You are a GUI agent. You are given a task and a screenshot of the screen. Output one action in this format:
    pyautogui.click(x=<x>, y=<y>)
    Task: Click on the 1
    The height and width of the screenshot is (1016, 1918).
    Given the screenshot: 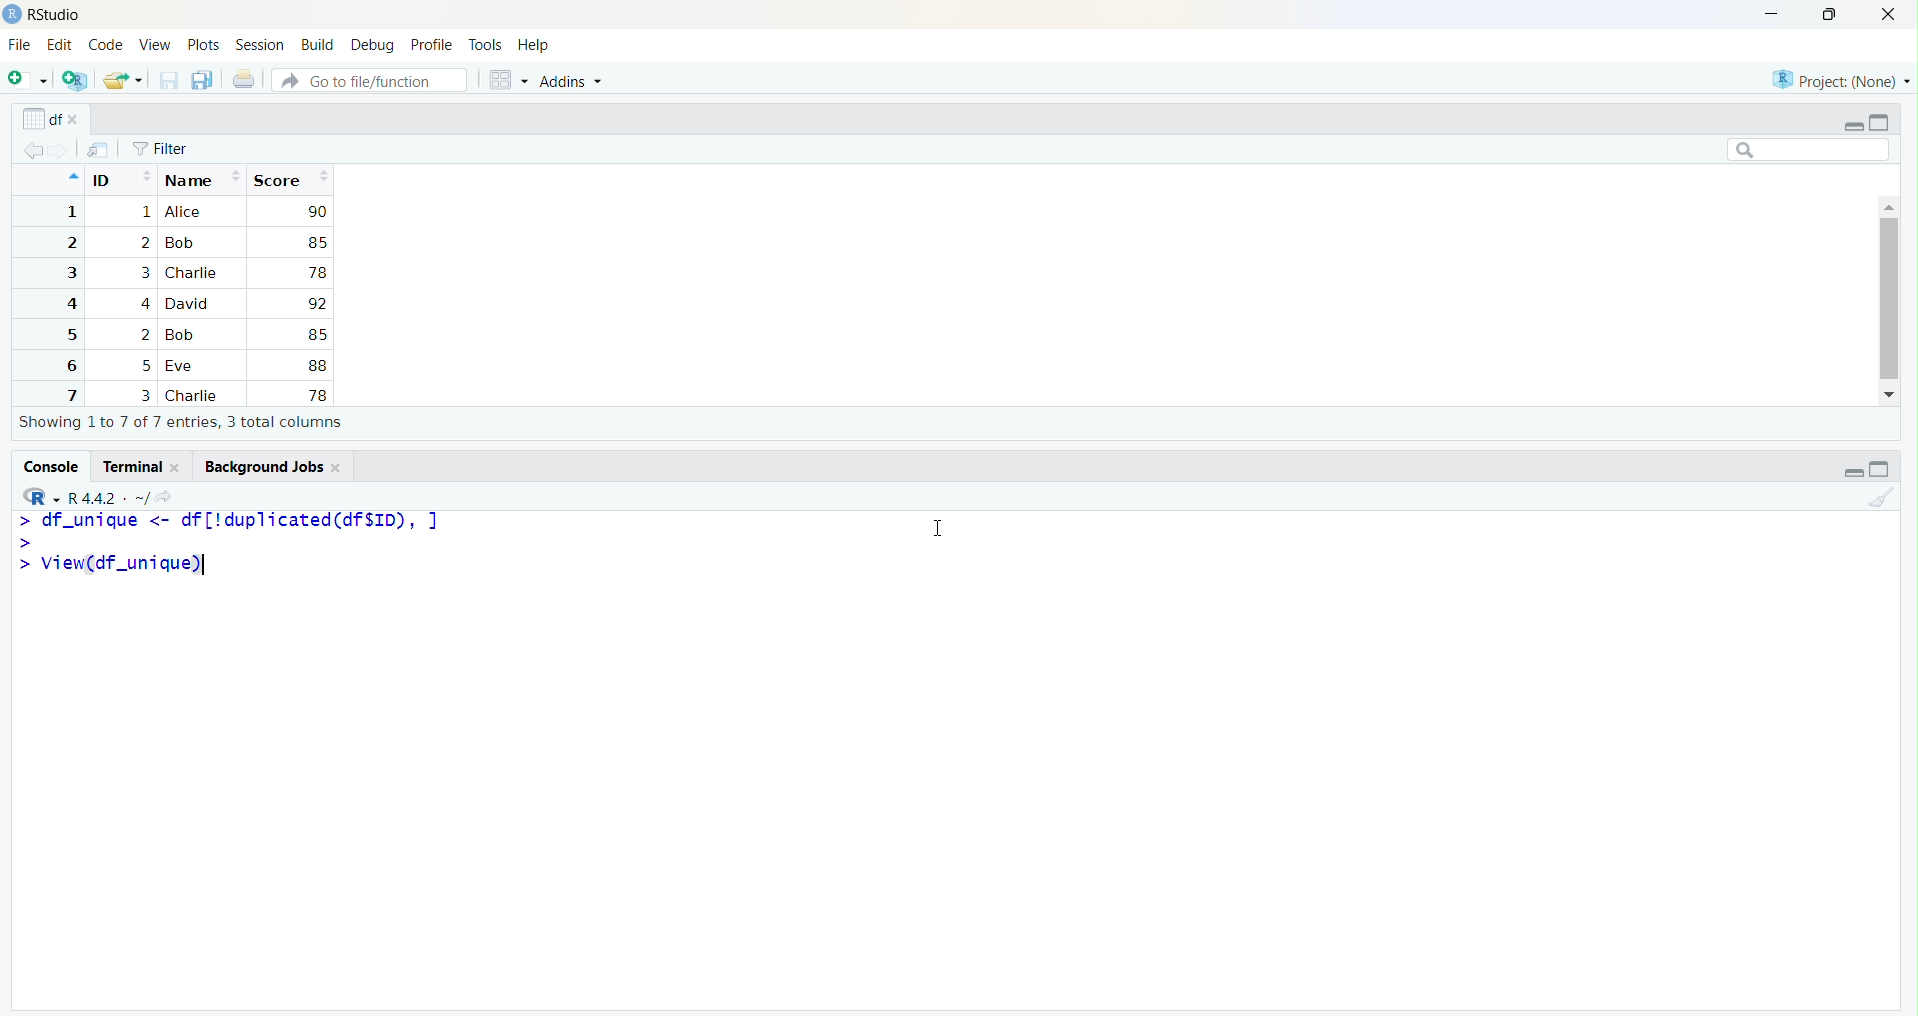 What is the action you would take?
    pyautogui.click(x=69, y=212)
    